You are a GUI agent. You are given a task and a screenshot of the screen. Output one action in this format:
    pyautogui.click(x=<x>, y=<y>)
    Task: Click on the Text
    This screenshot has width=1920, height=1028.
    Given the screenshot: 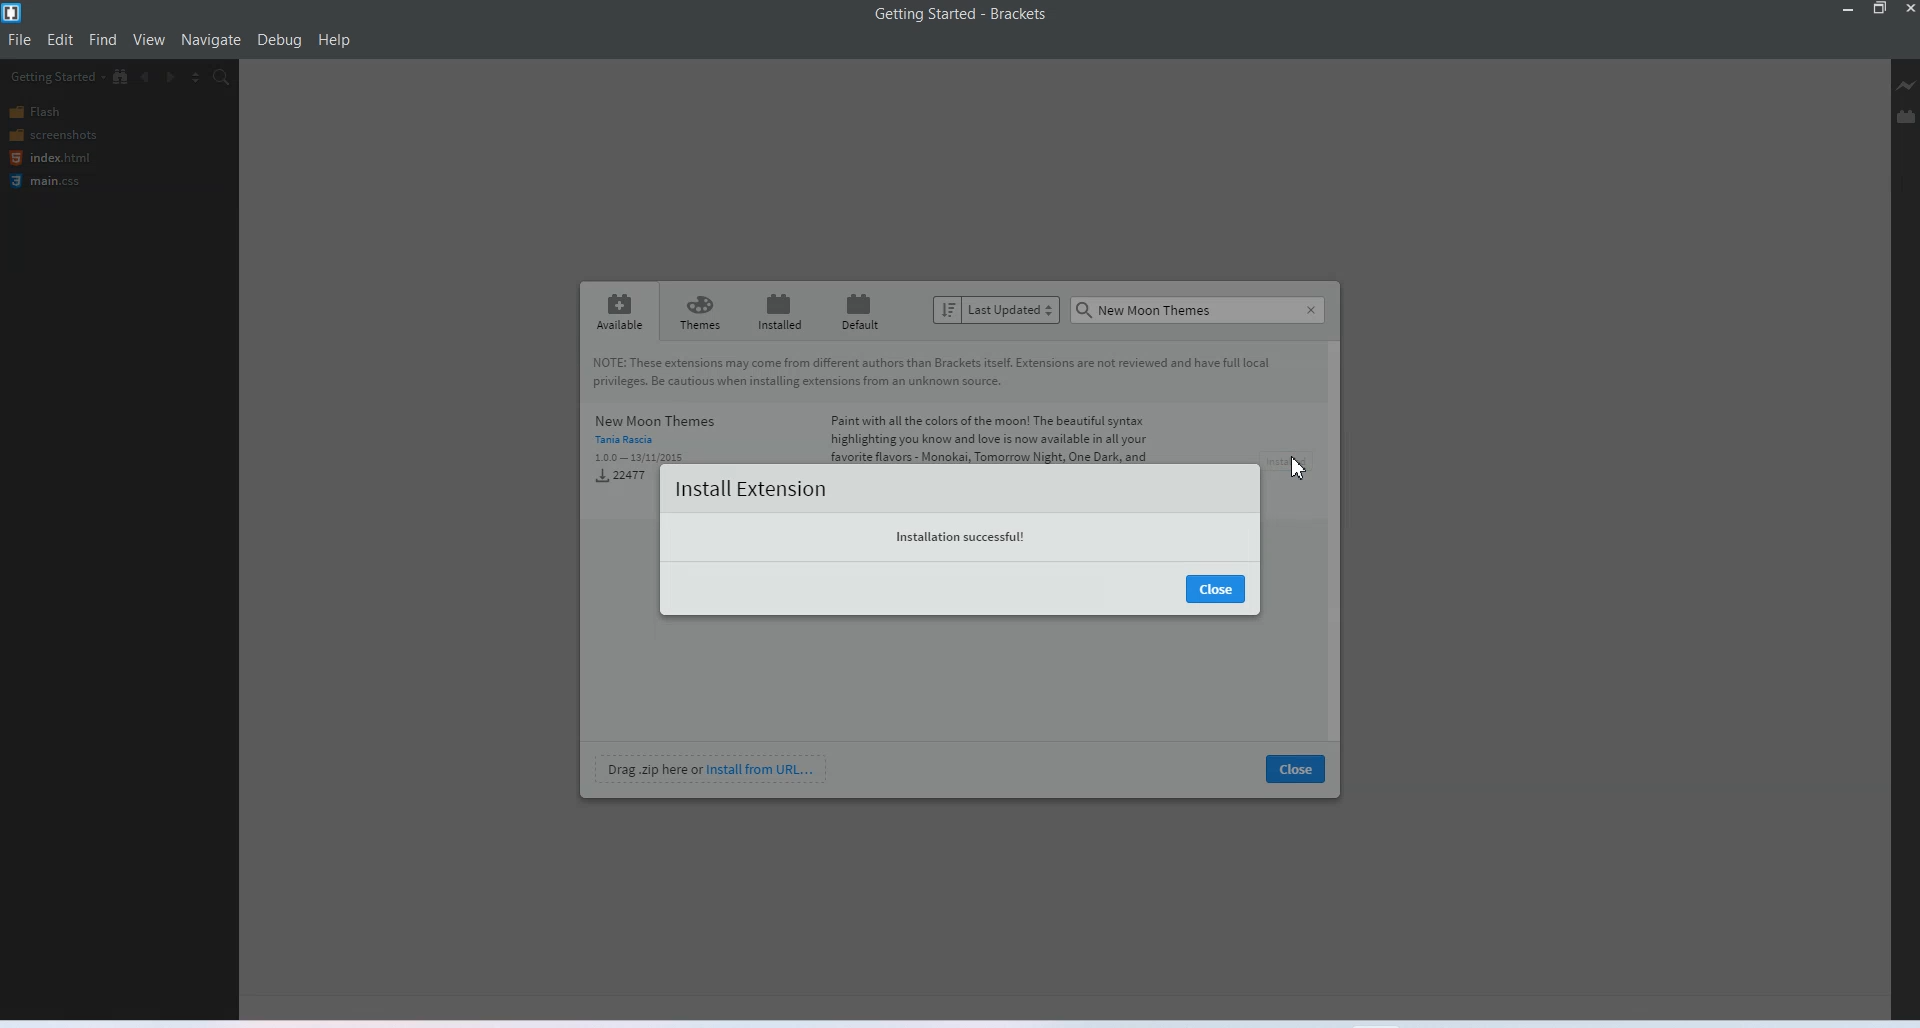 What is the action you would take?
    pyautogui.click(x=1147, y=307)
    